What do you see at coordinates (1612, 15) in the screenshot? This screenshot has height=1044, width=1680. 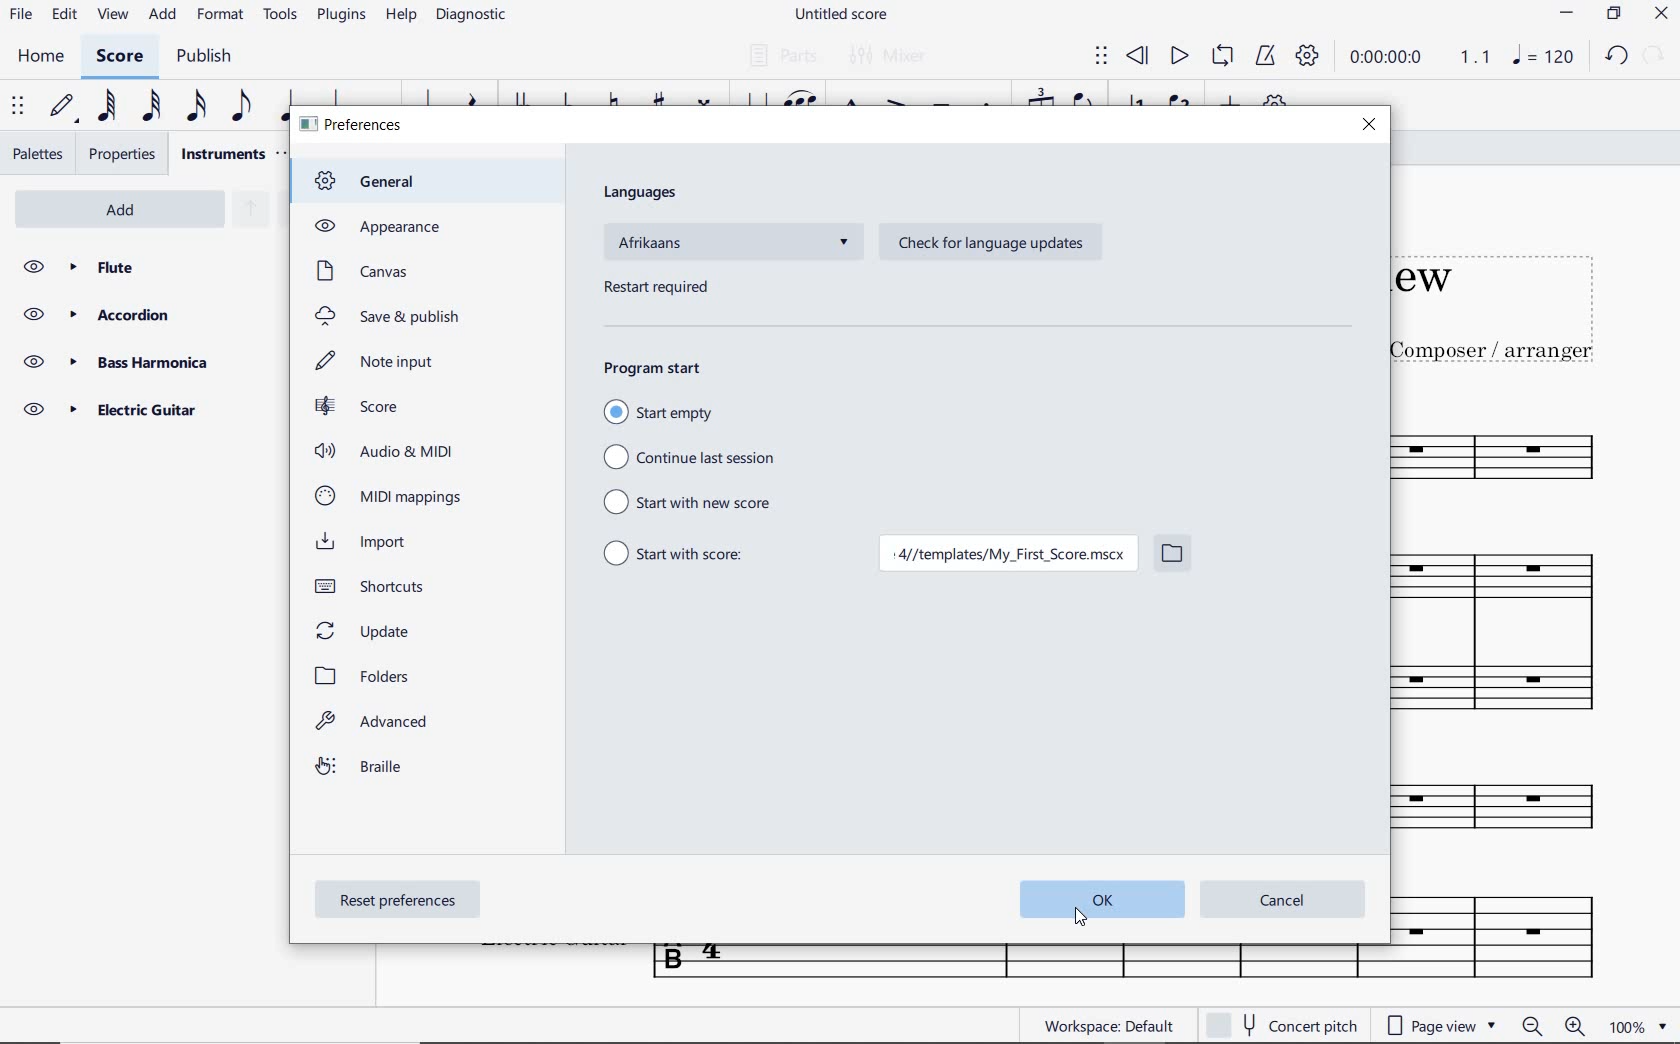 I see `RESTORE DOWN` at bounding box center [1612, 15].